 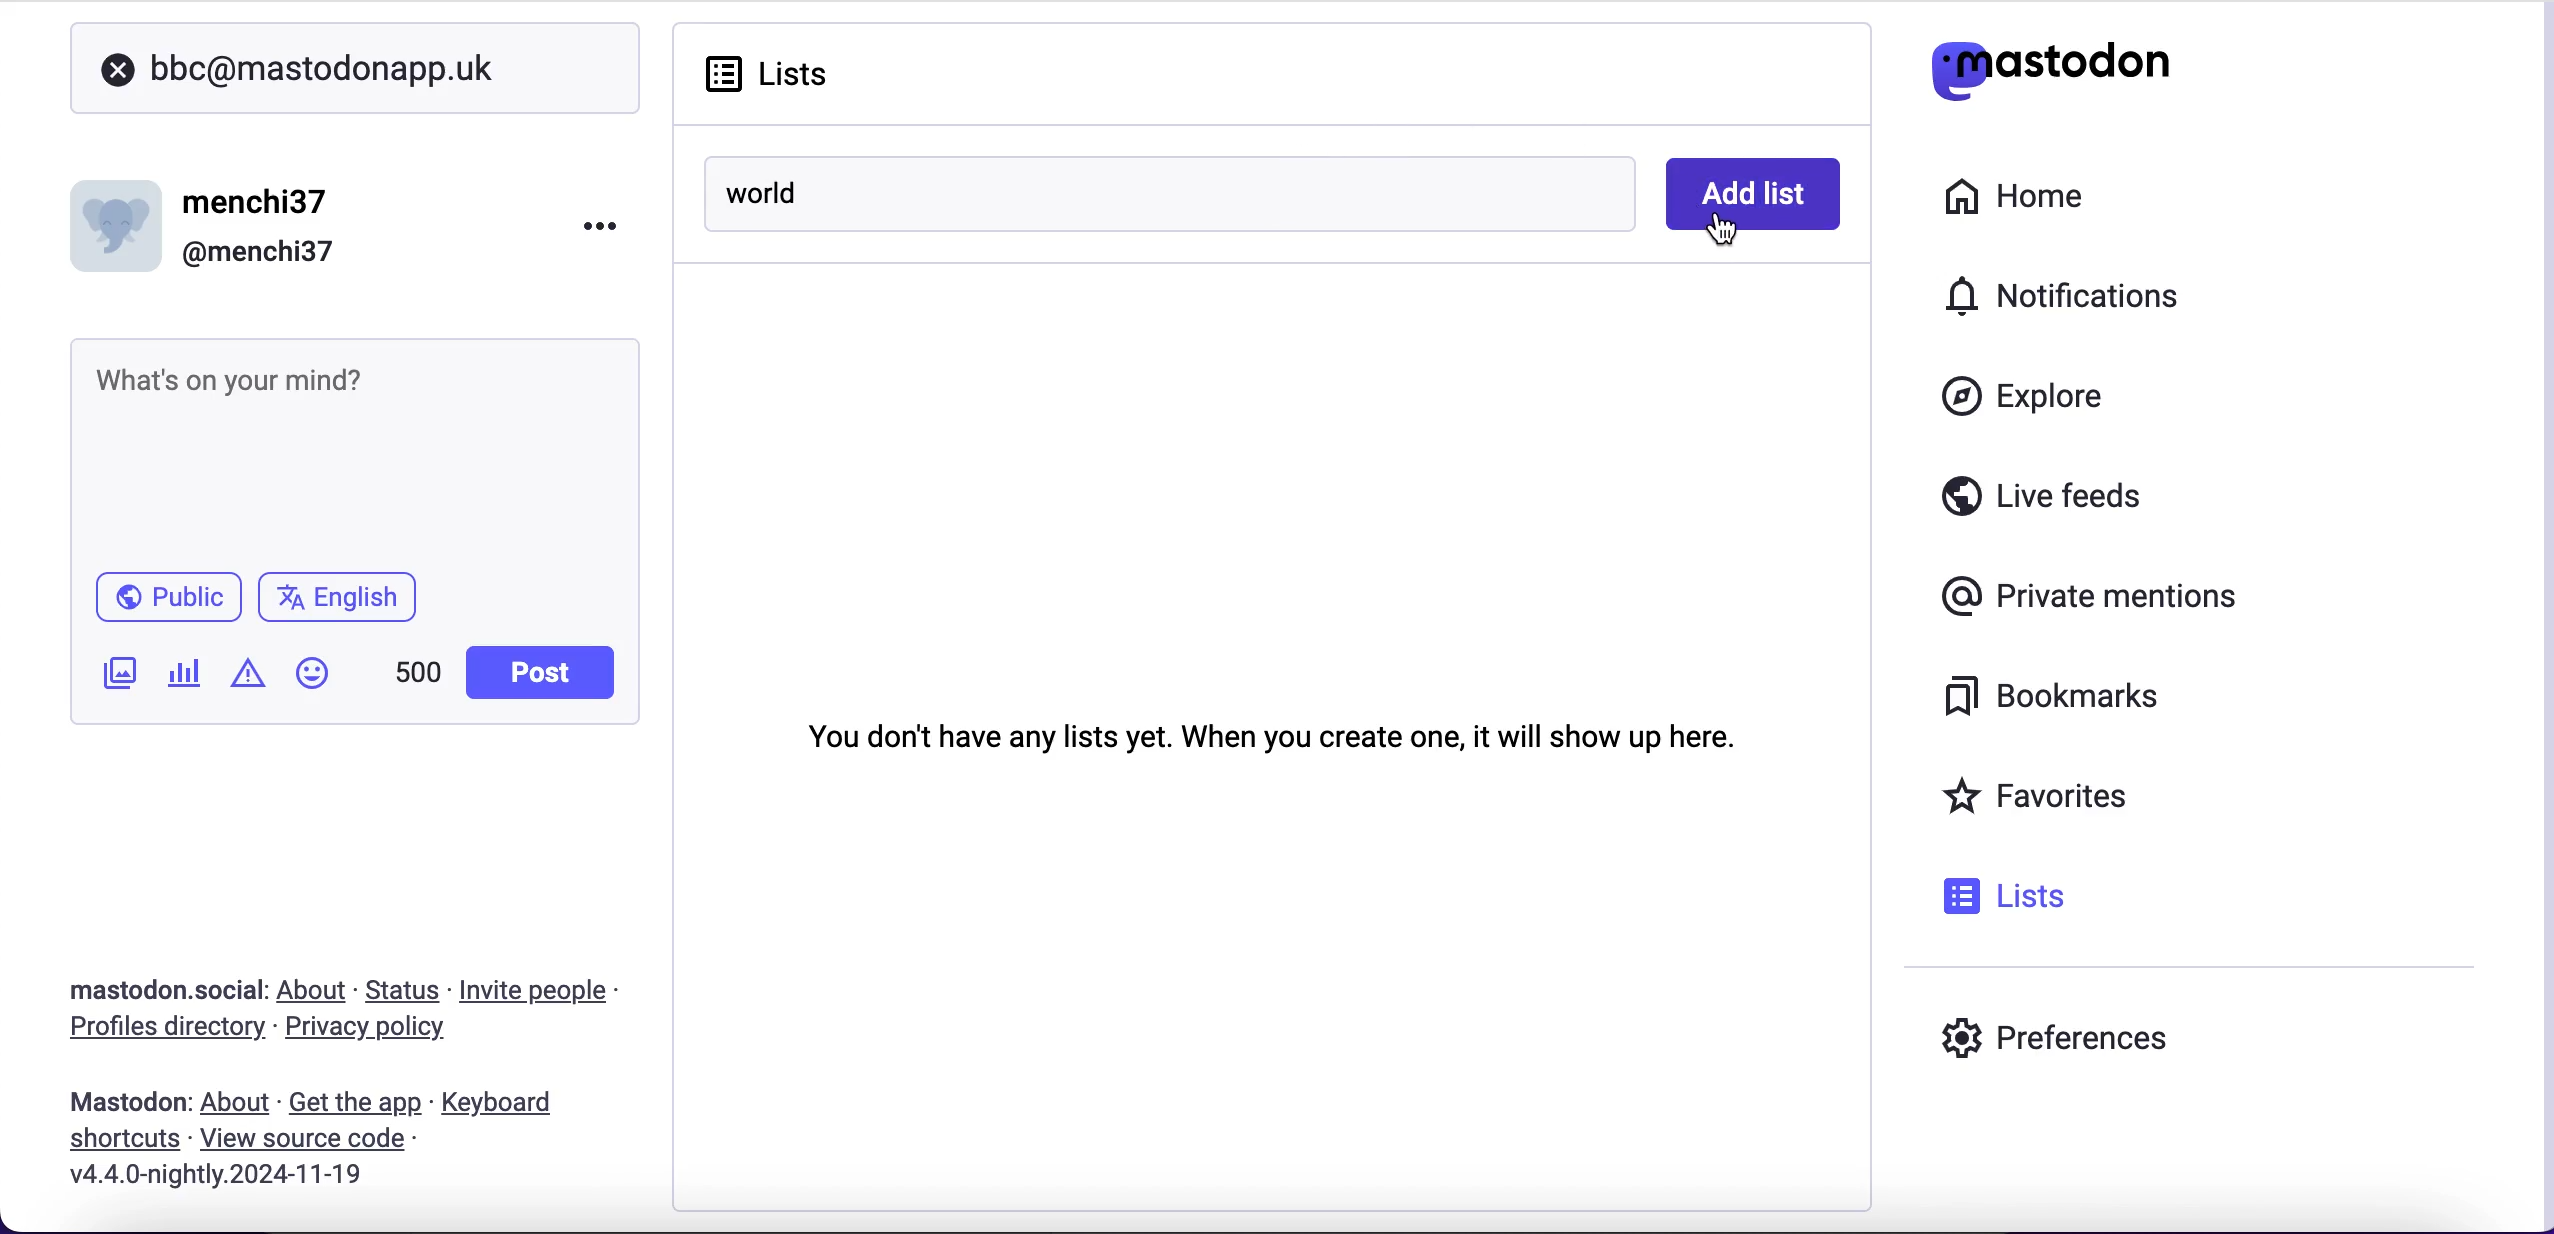 What do you see at coordinates (118, 1140) in the screenshot?
I see `shortcuts` at bounding box center [118, 1140].